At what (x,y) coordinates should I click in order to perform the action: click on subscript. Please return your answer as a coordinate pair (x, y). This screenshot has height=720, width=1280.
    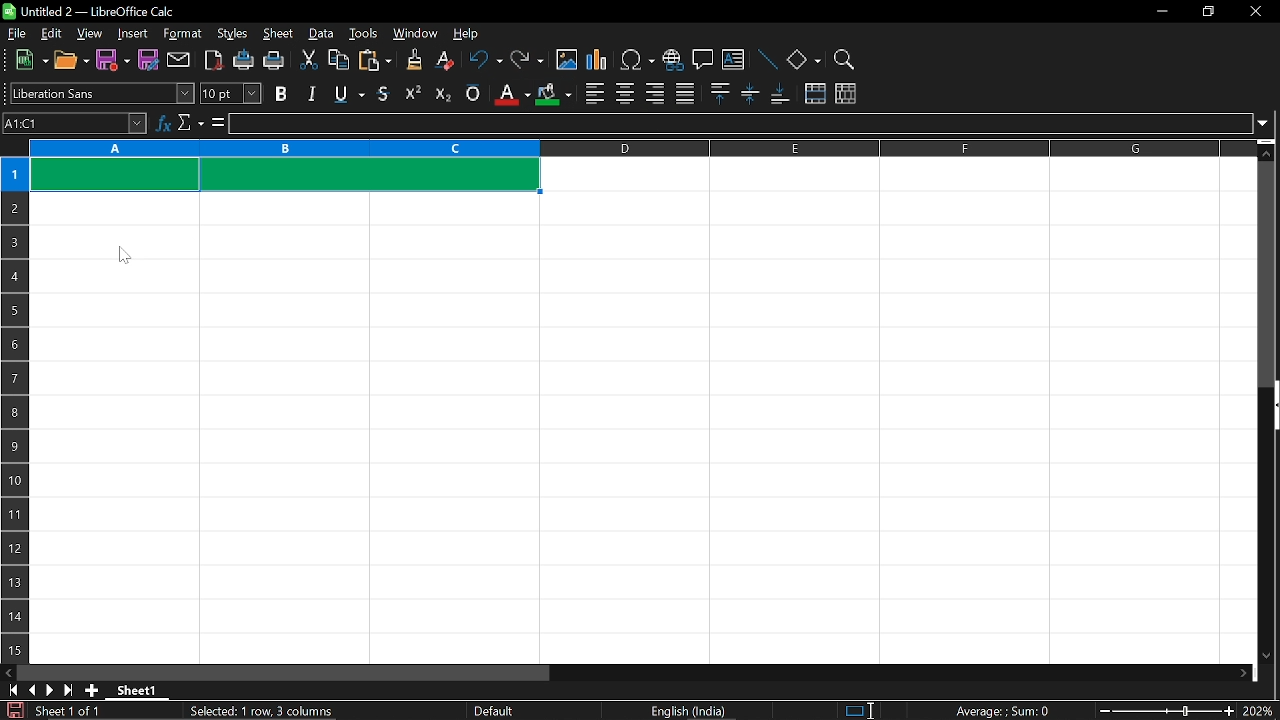
    Looking at the image, I should click on (442, 93).